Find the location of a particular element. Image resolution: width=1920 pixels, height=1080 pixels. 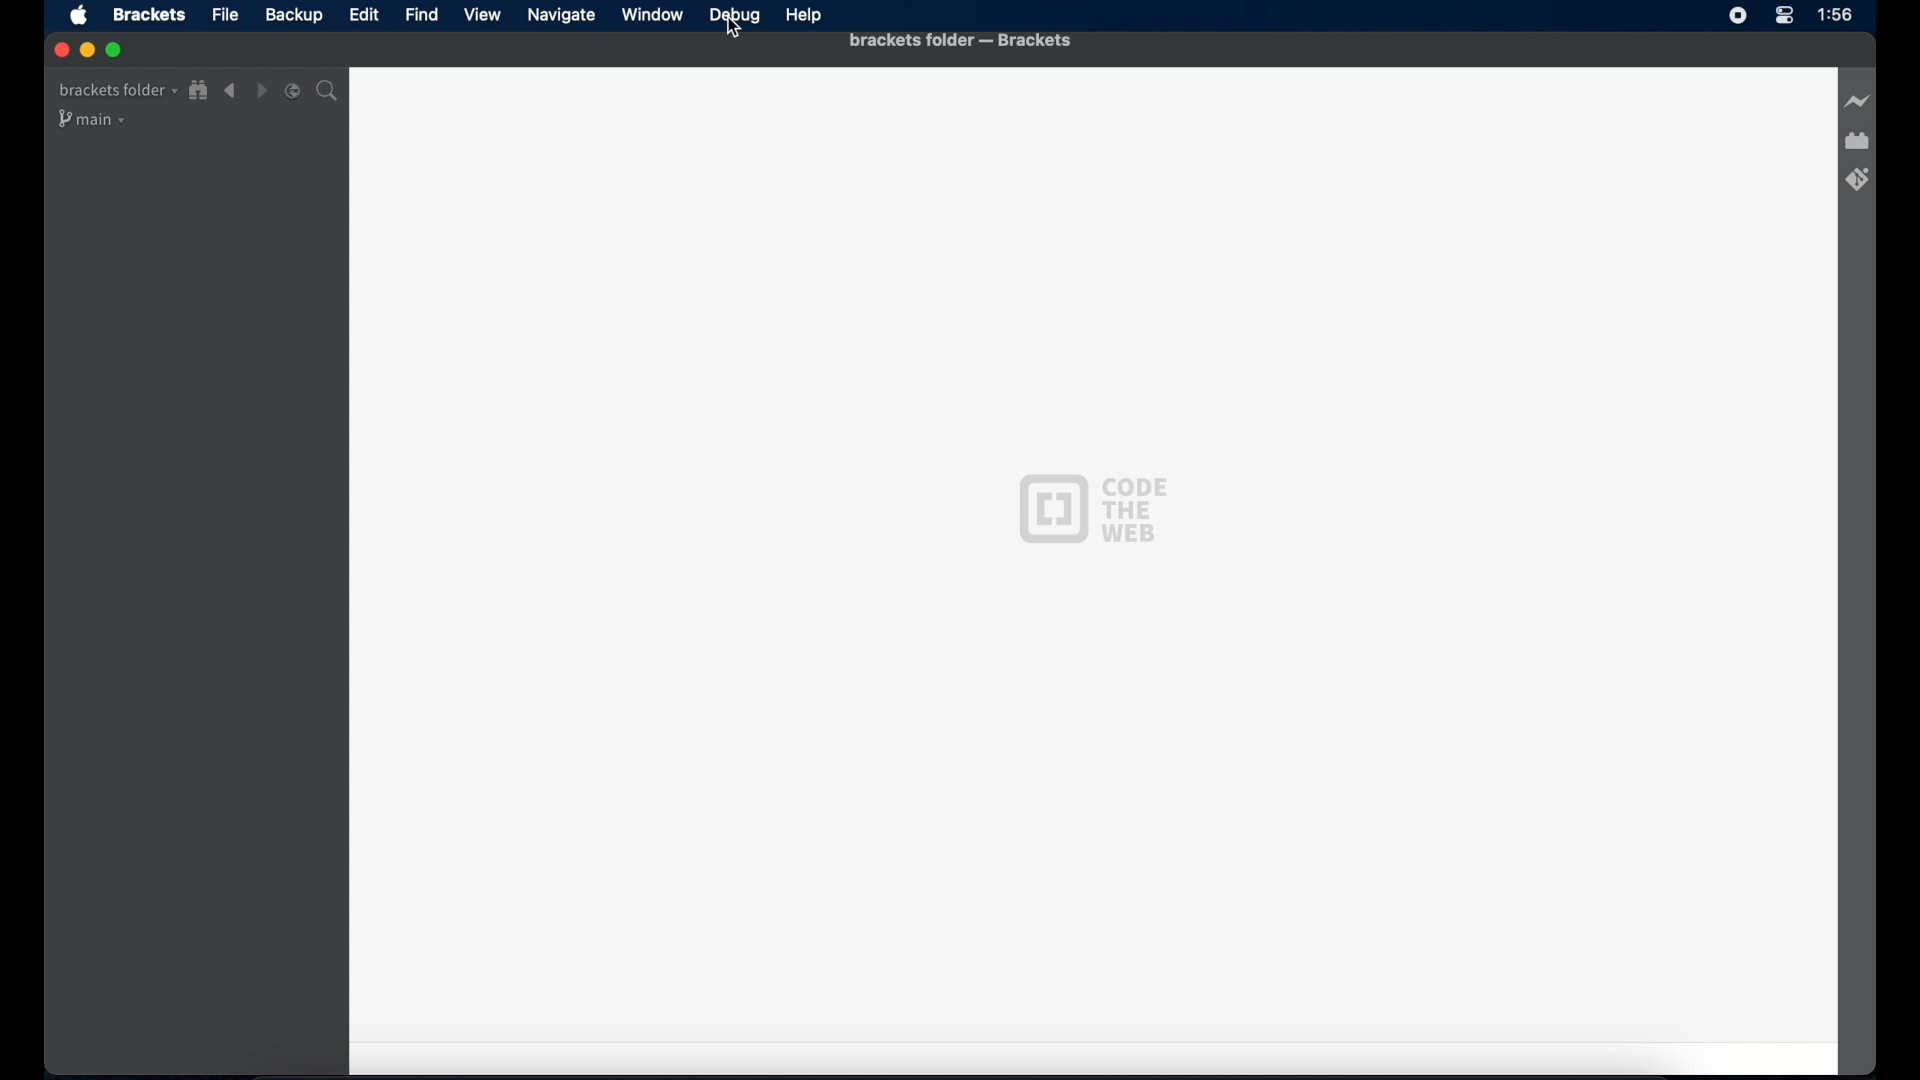

navigate forward is located at coordinates (261, 91).